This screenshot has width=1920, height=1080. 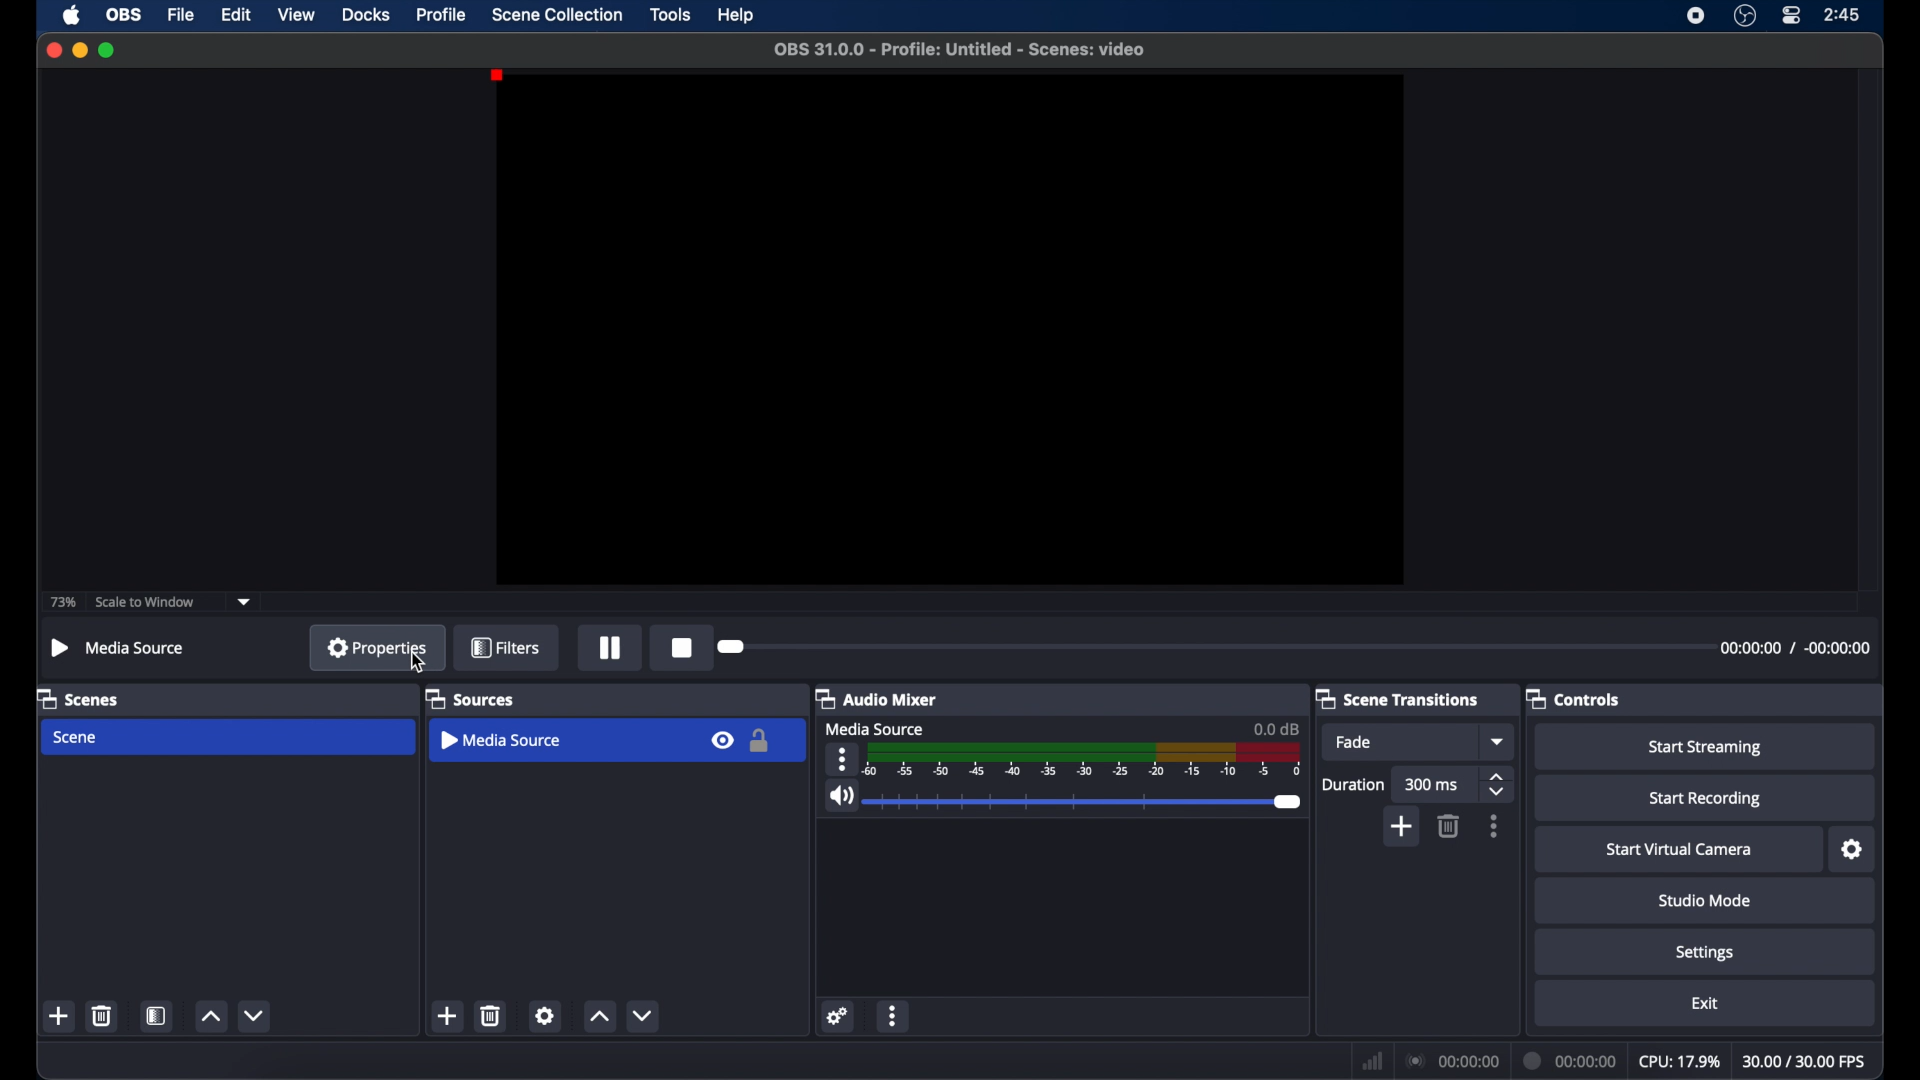 I want to click on media source, so click(x=116, y=647).